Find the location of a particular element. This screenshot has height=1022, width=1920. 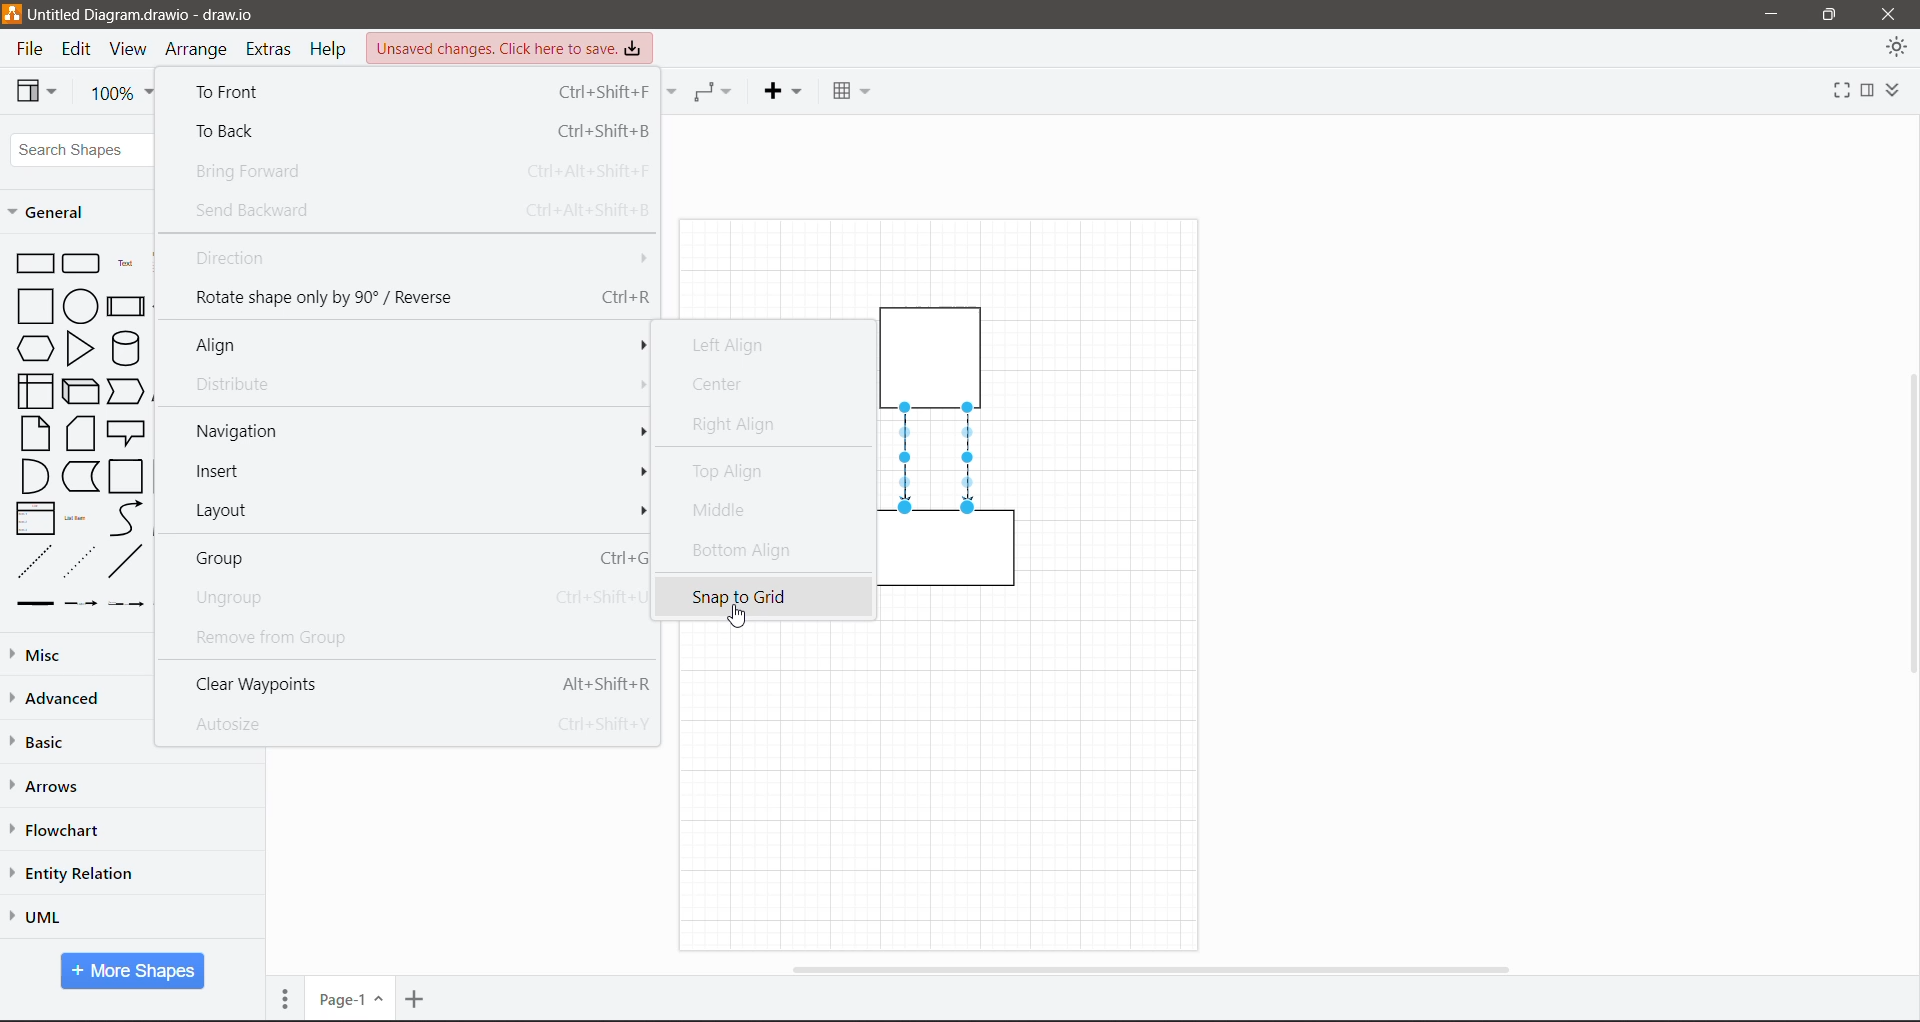

Circle is located at coordinates (80, 305).